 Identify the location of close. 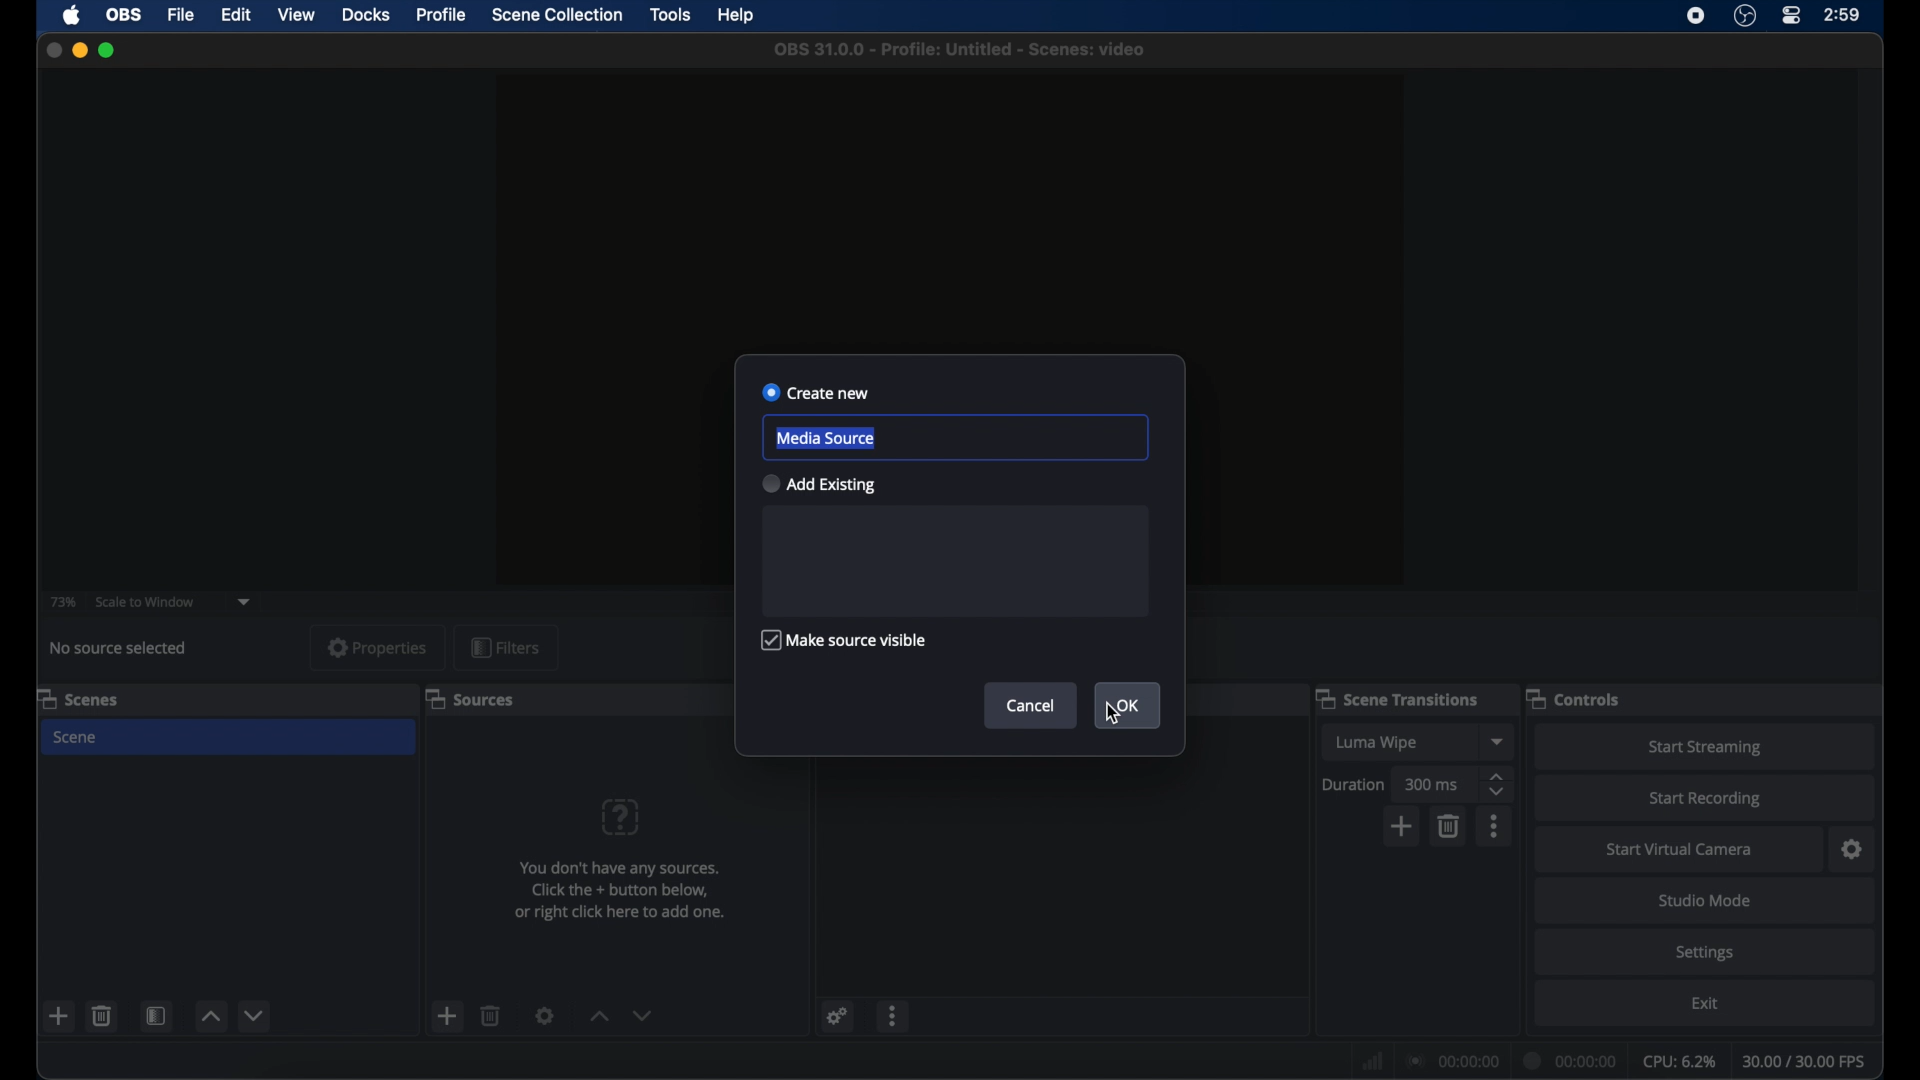
(53, 50).